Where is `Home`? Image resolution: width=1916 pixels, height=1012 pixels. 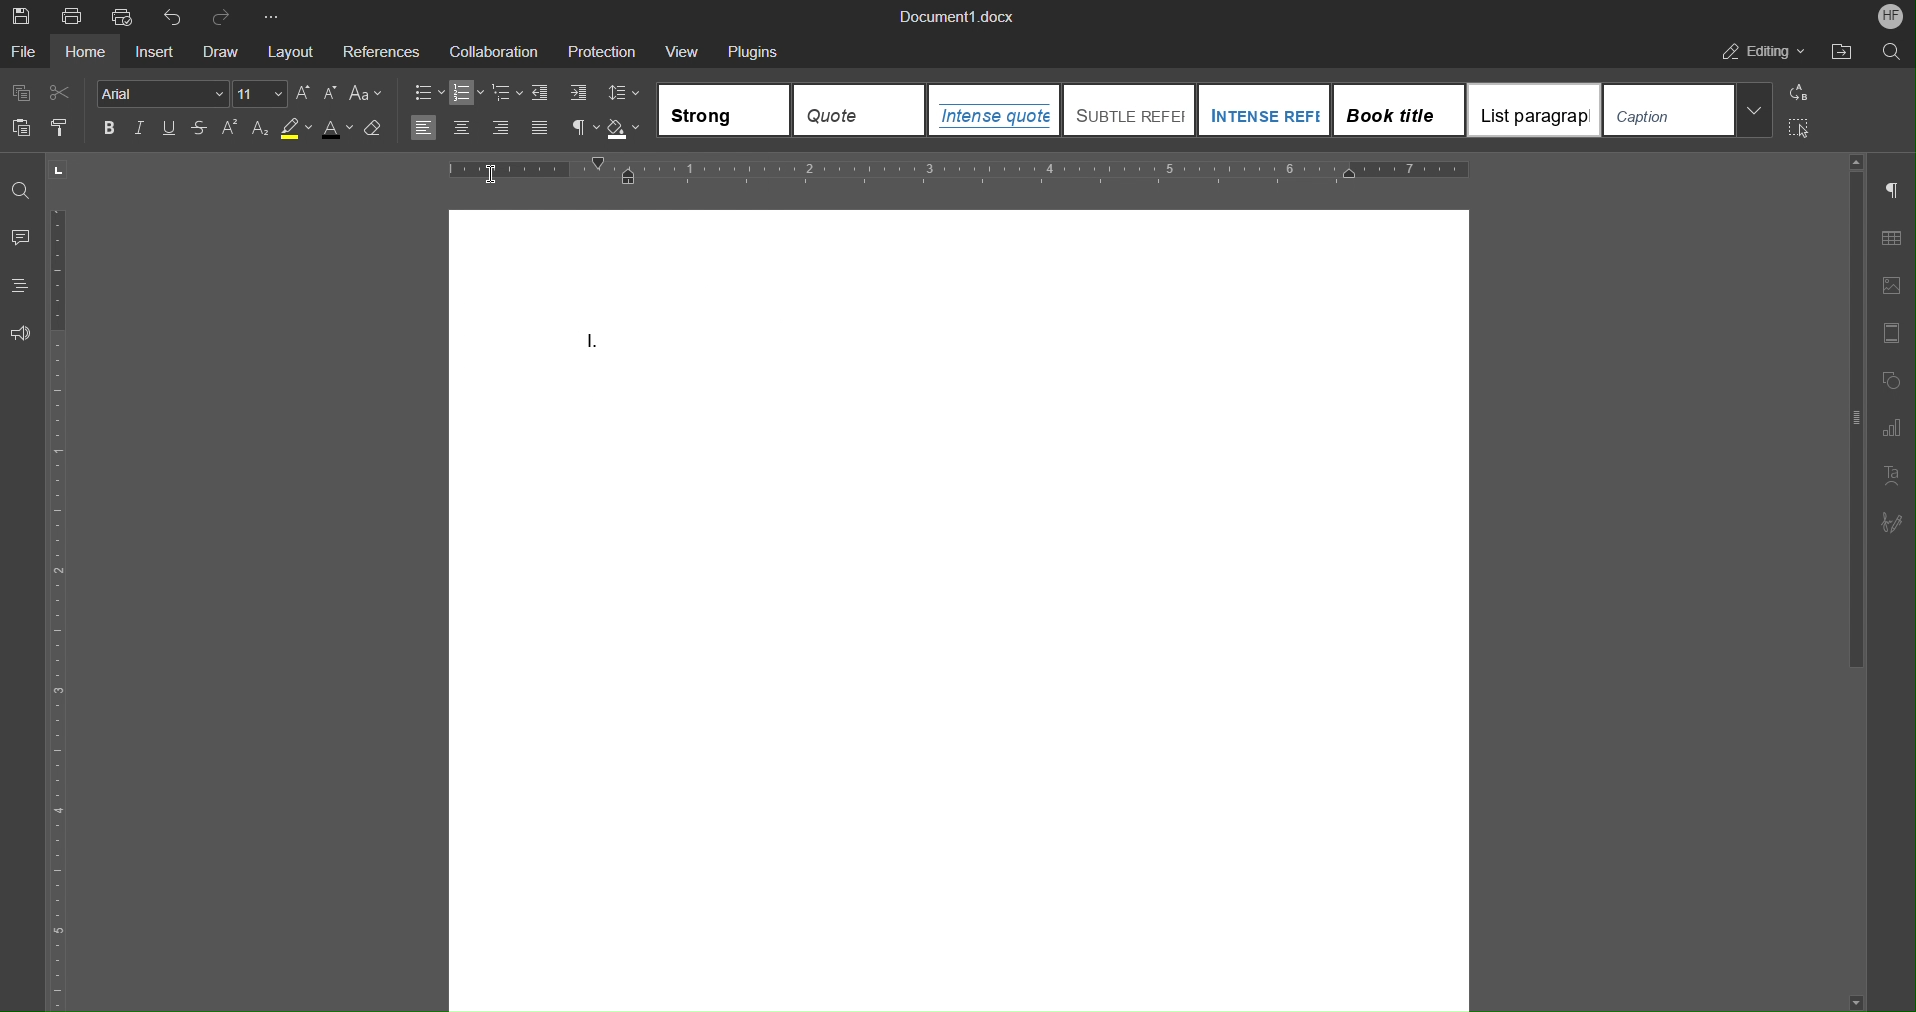
Home is located at coordinates (82, 52).